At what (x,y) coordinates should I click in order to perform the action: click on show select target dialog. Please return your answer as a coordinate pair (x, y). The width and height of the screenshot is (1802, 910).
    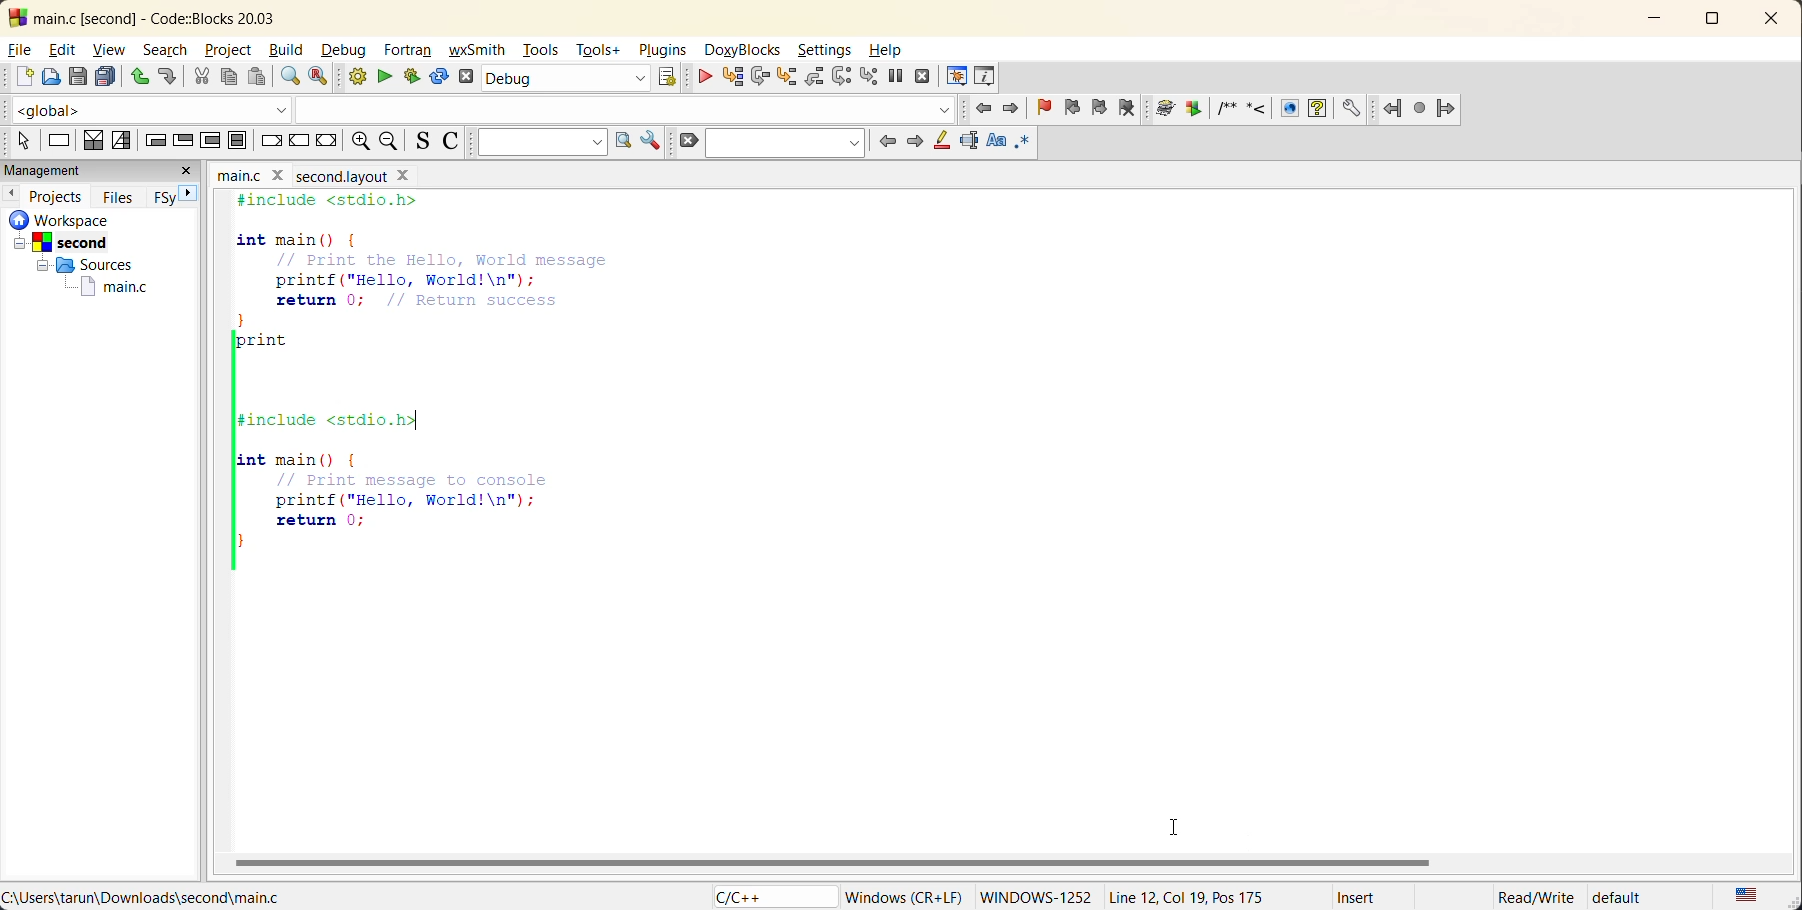
    Looking at the image, I should click on (662, 77).